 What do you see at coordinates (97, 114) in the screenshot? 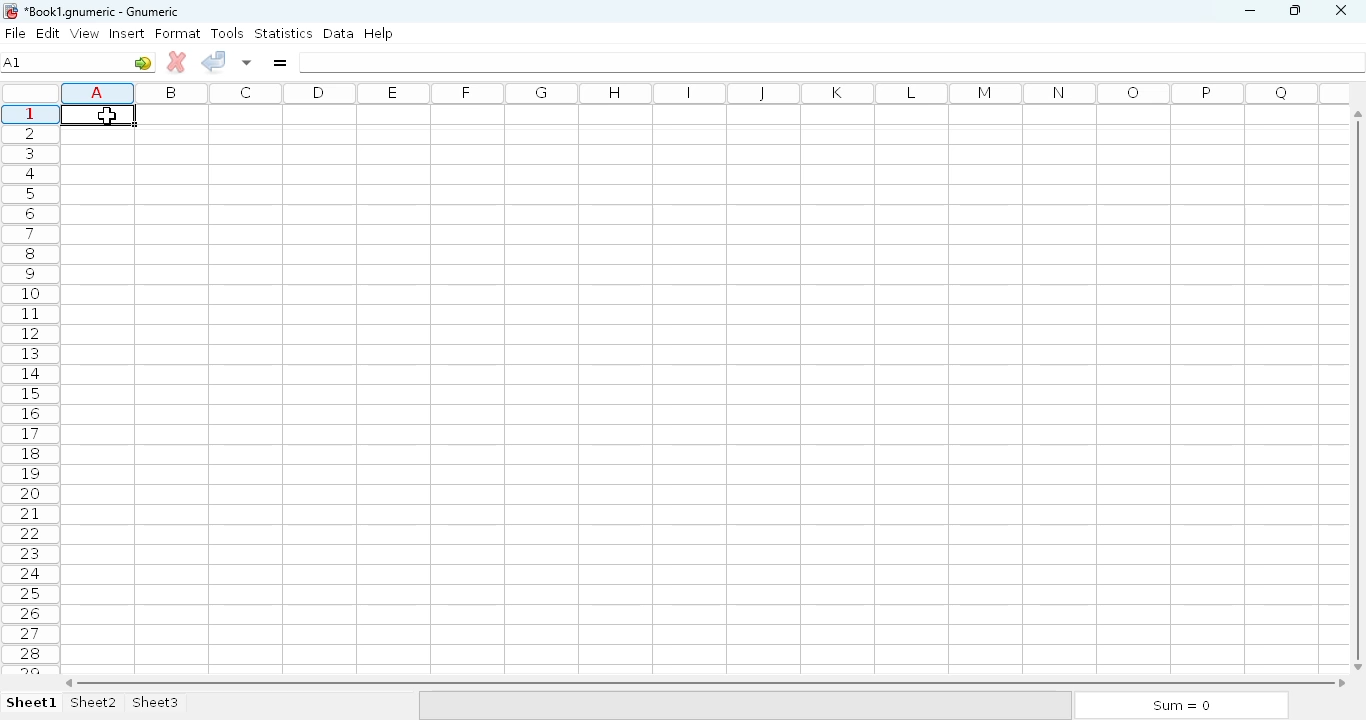
I see `typing` at bounding box center [97, 114].